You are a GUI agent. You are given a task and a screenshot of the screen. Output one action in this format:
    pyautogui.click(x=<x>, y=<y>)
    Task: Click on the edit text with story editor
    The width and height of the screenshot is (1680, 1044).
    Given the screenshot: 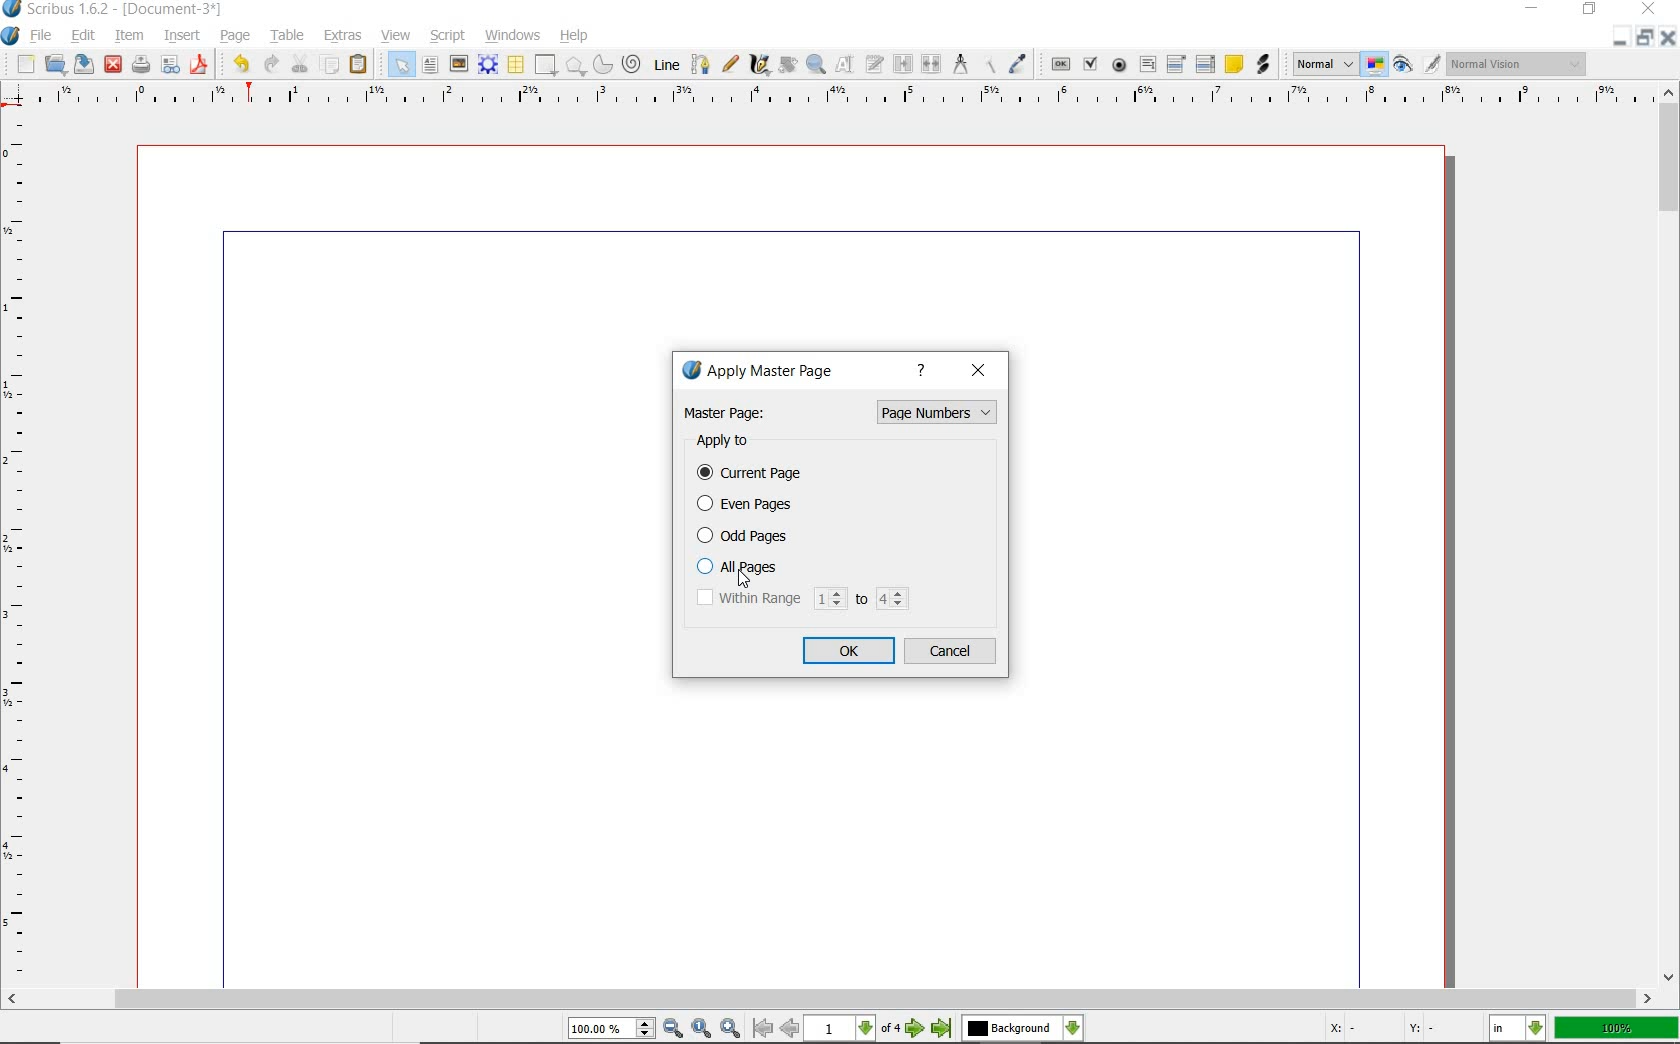 What is the action you would take?
    pyautogui.click(x=873, y=64)
    